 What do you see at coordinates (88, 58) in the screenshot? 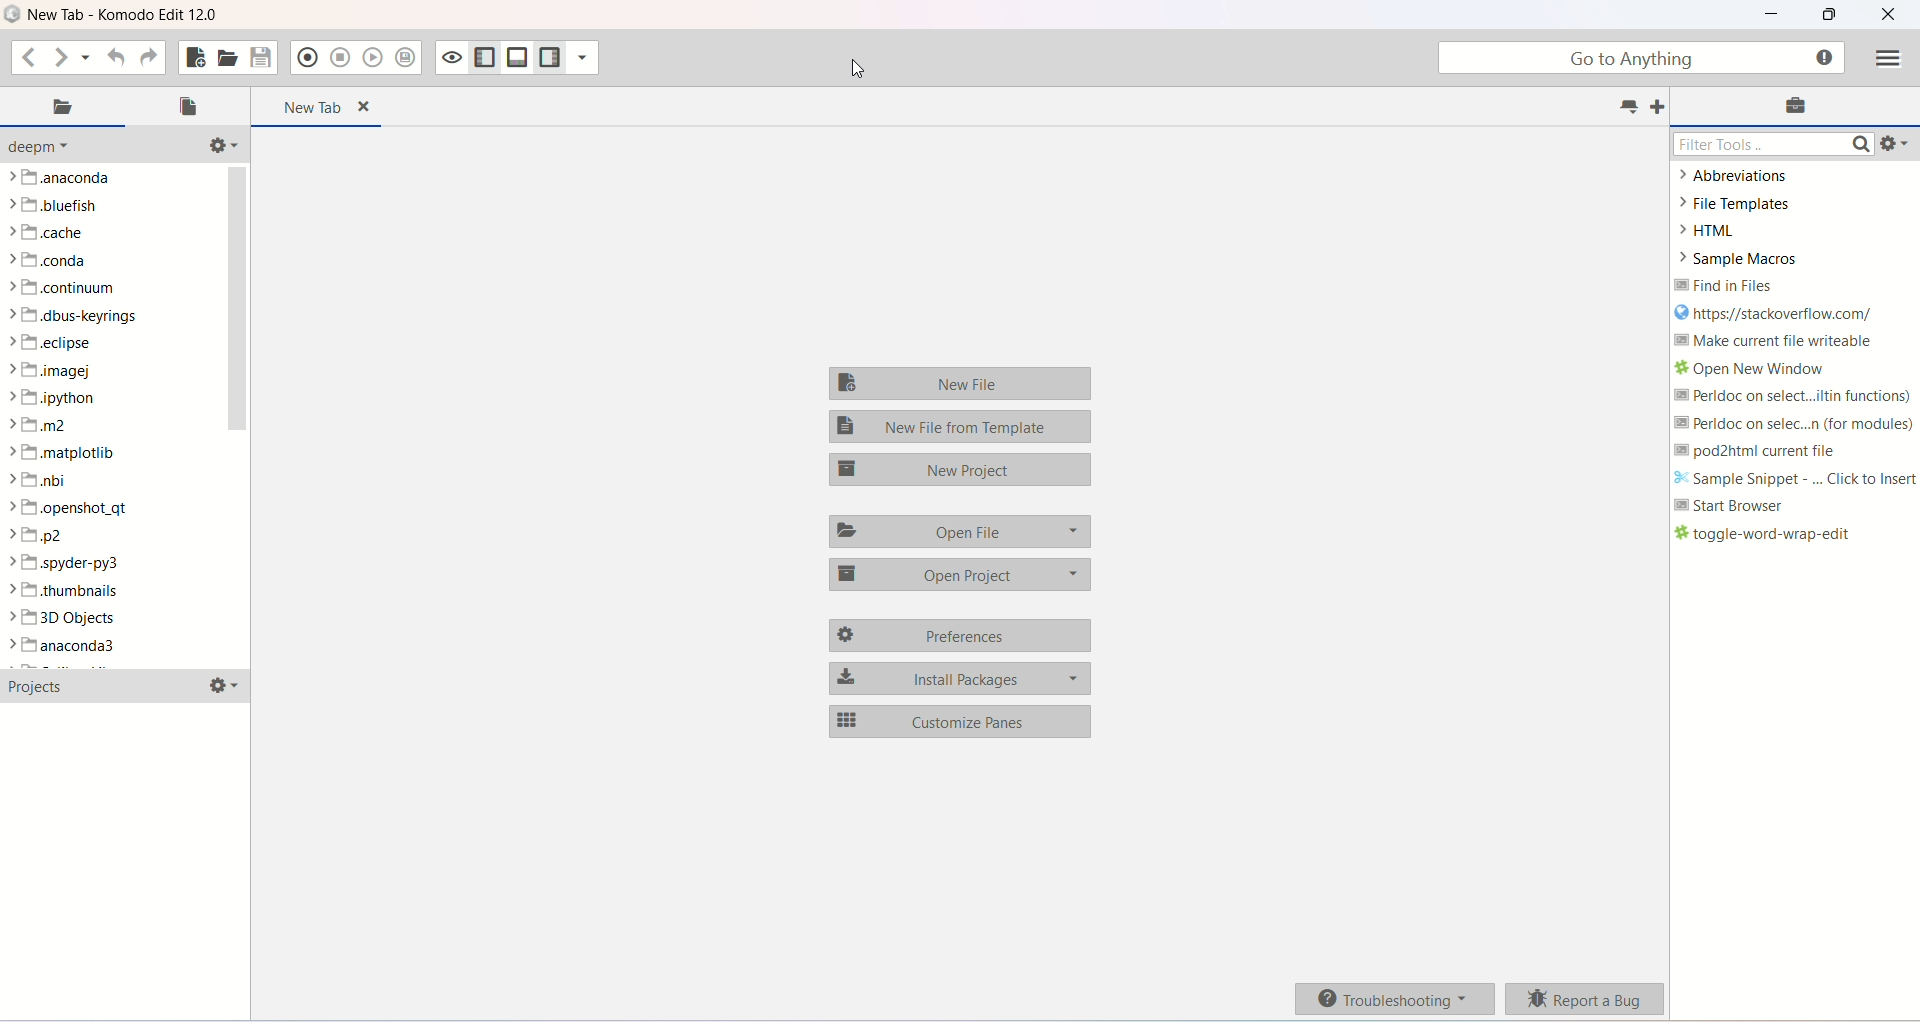
I see `recent location` at bounding box center [88, 58].